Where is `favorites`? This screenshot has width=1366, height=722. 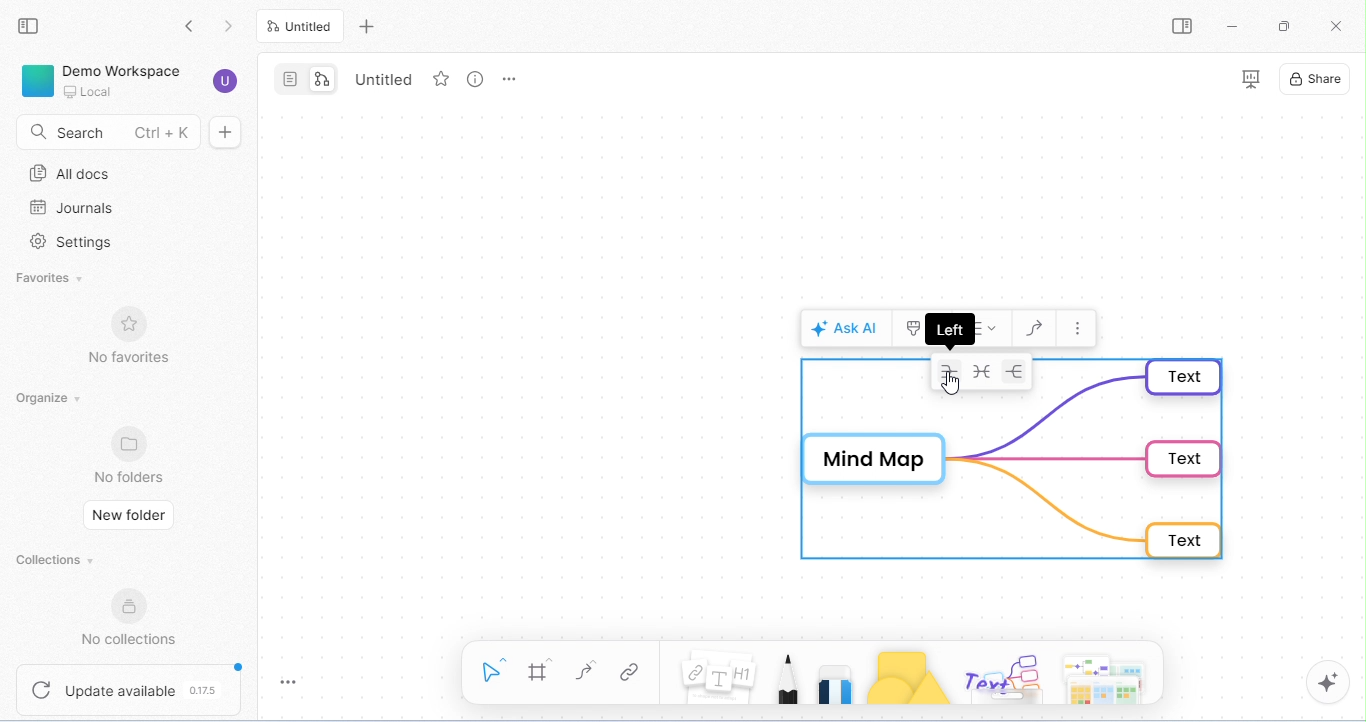
favorites is located at coordinates (439, 80).